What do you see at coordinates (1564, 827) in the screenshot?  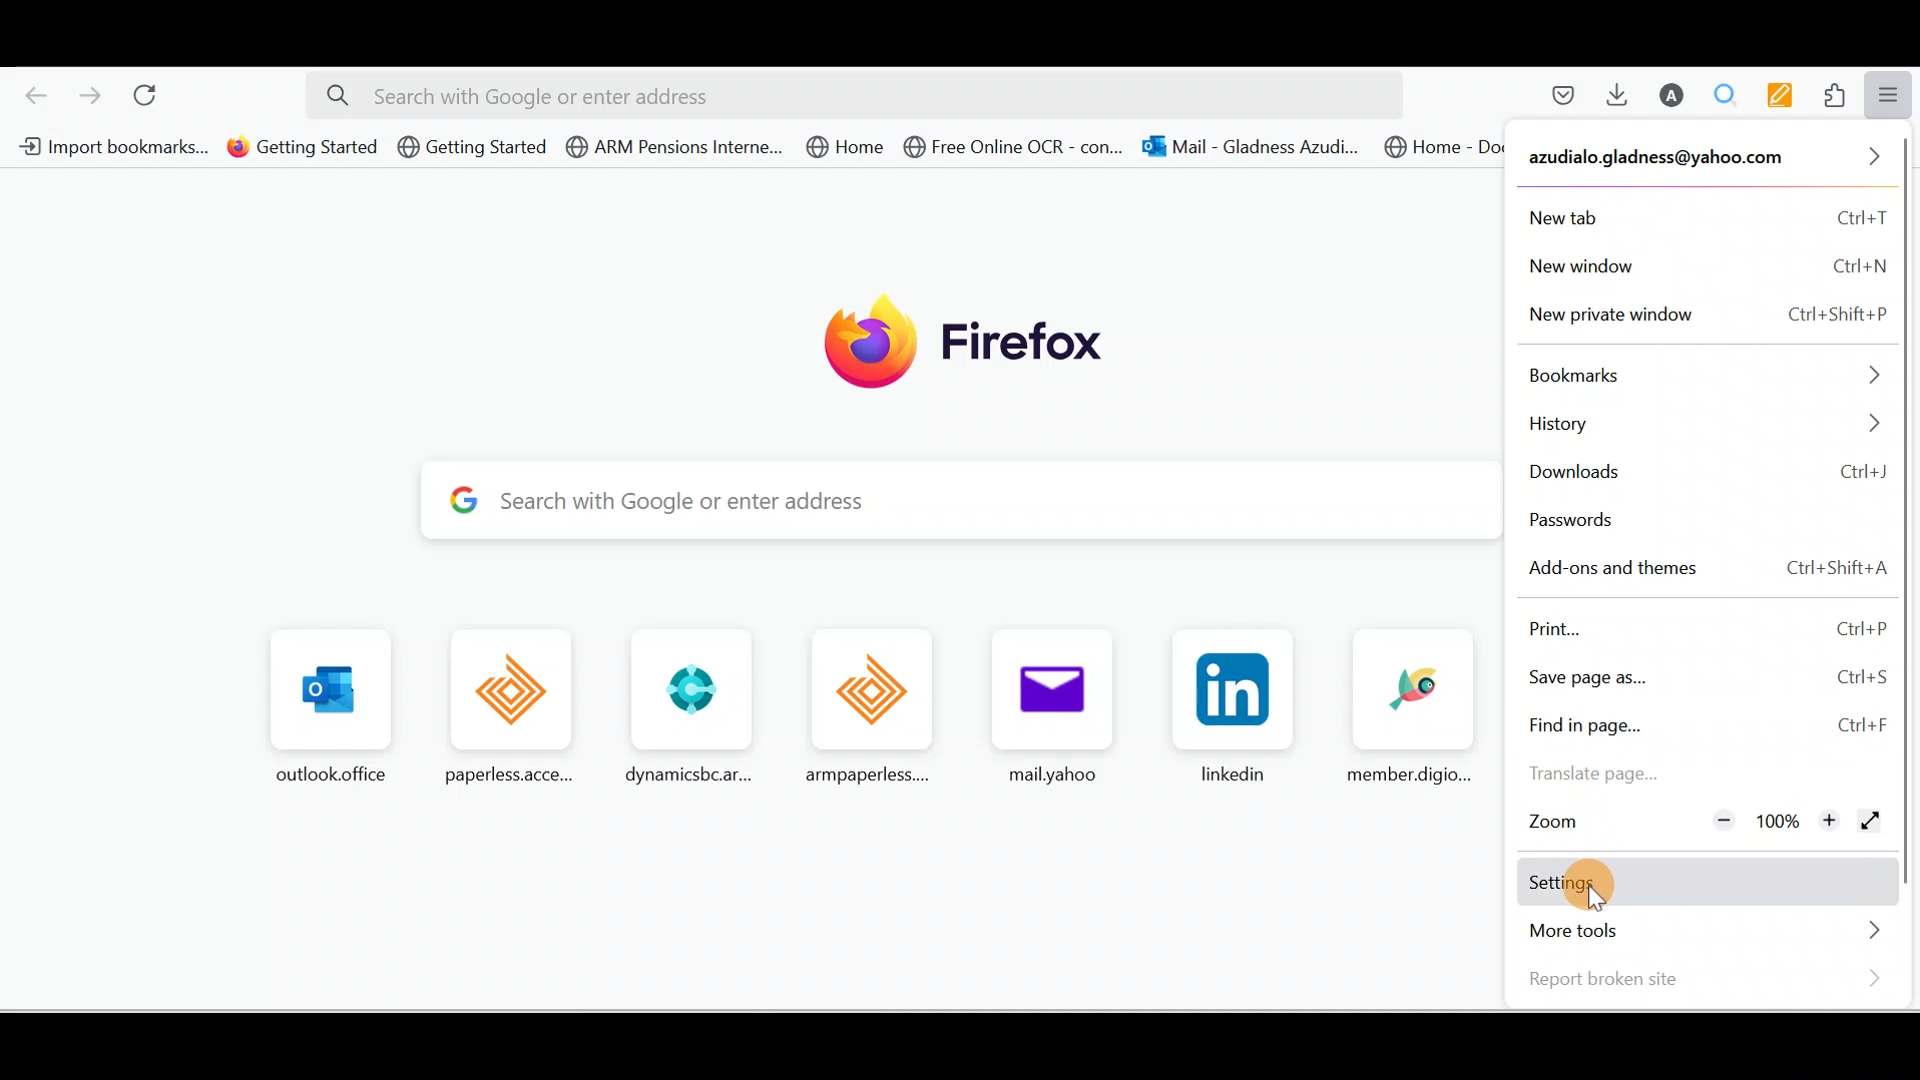 I see `Zoom` at bounding box center [1564, 827].